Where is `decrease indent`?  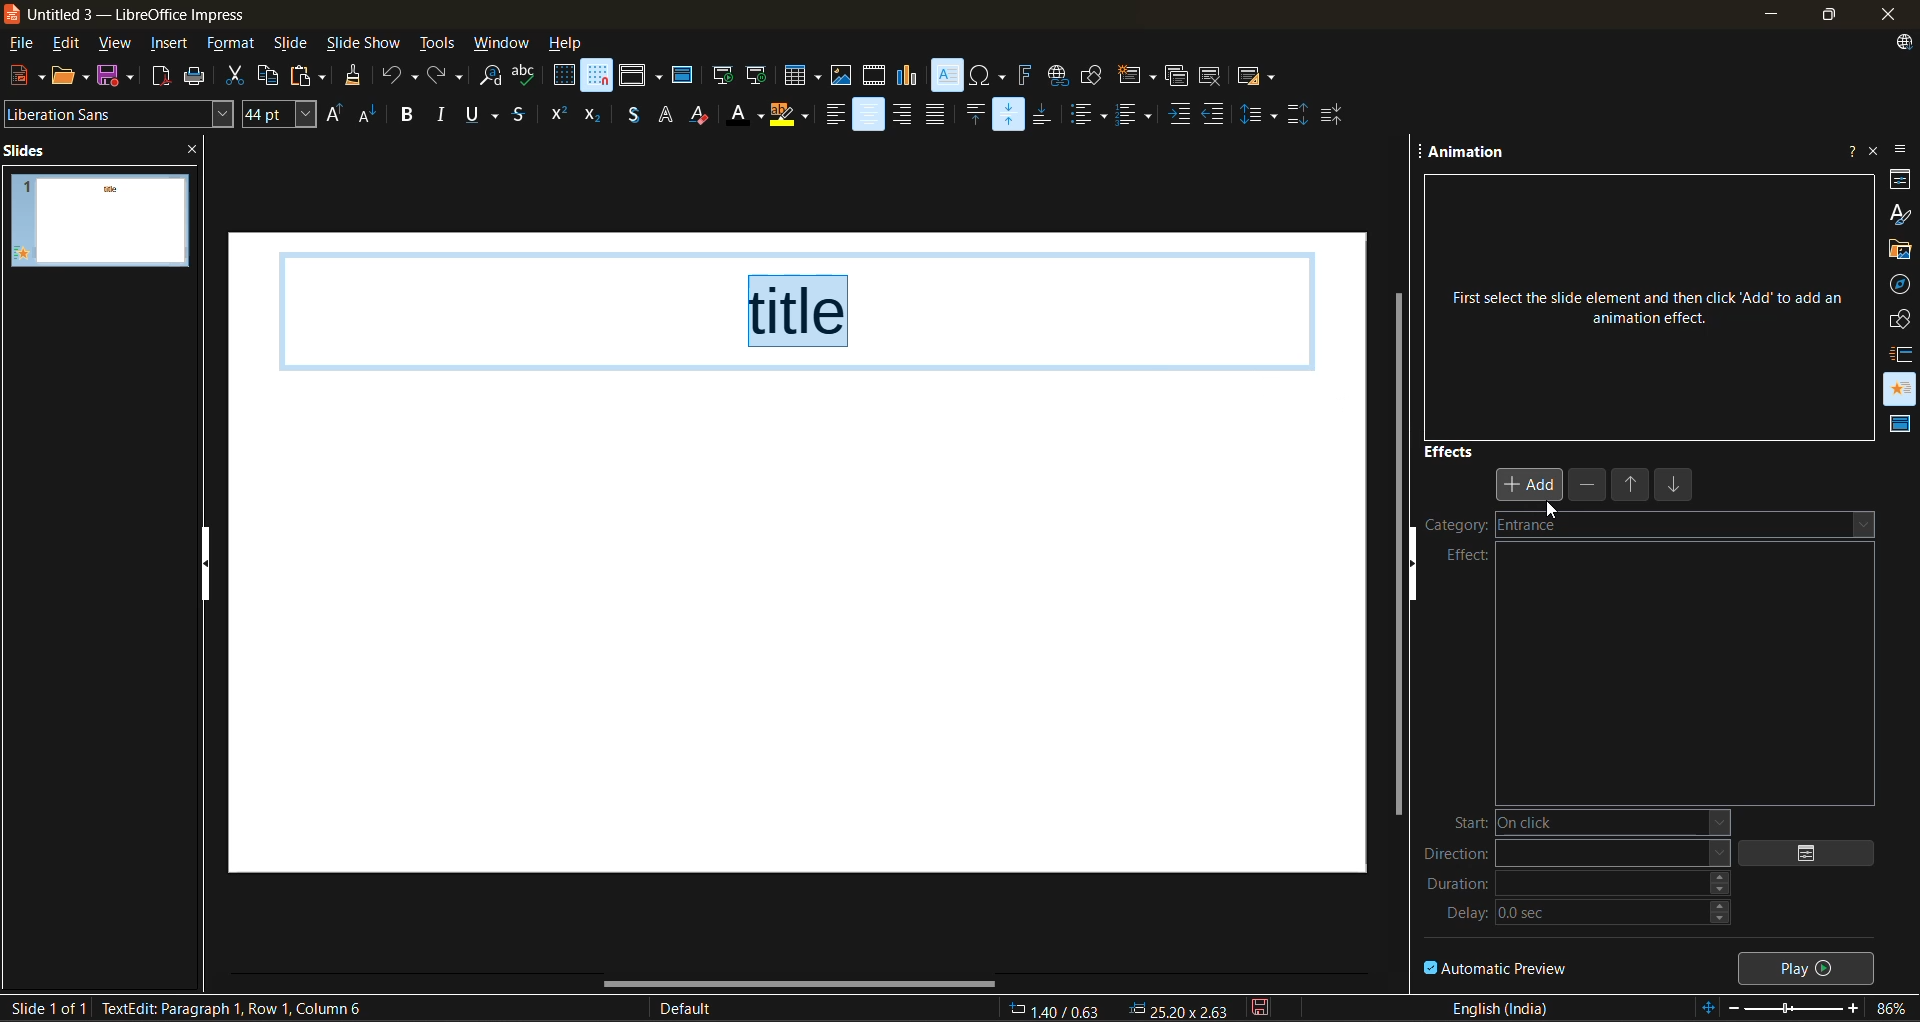 decrease indent is located at coordinates (1218, 112).